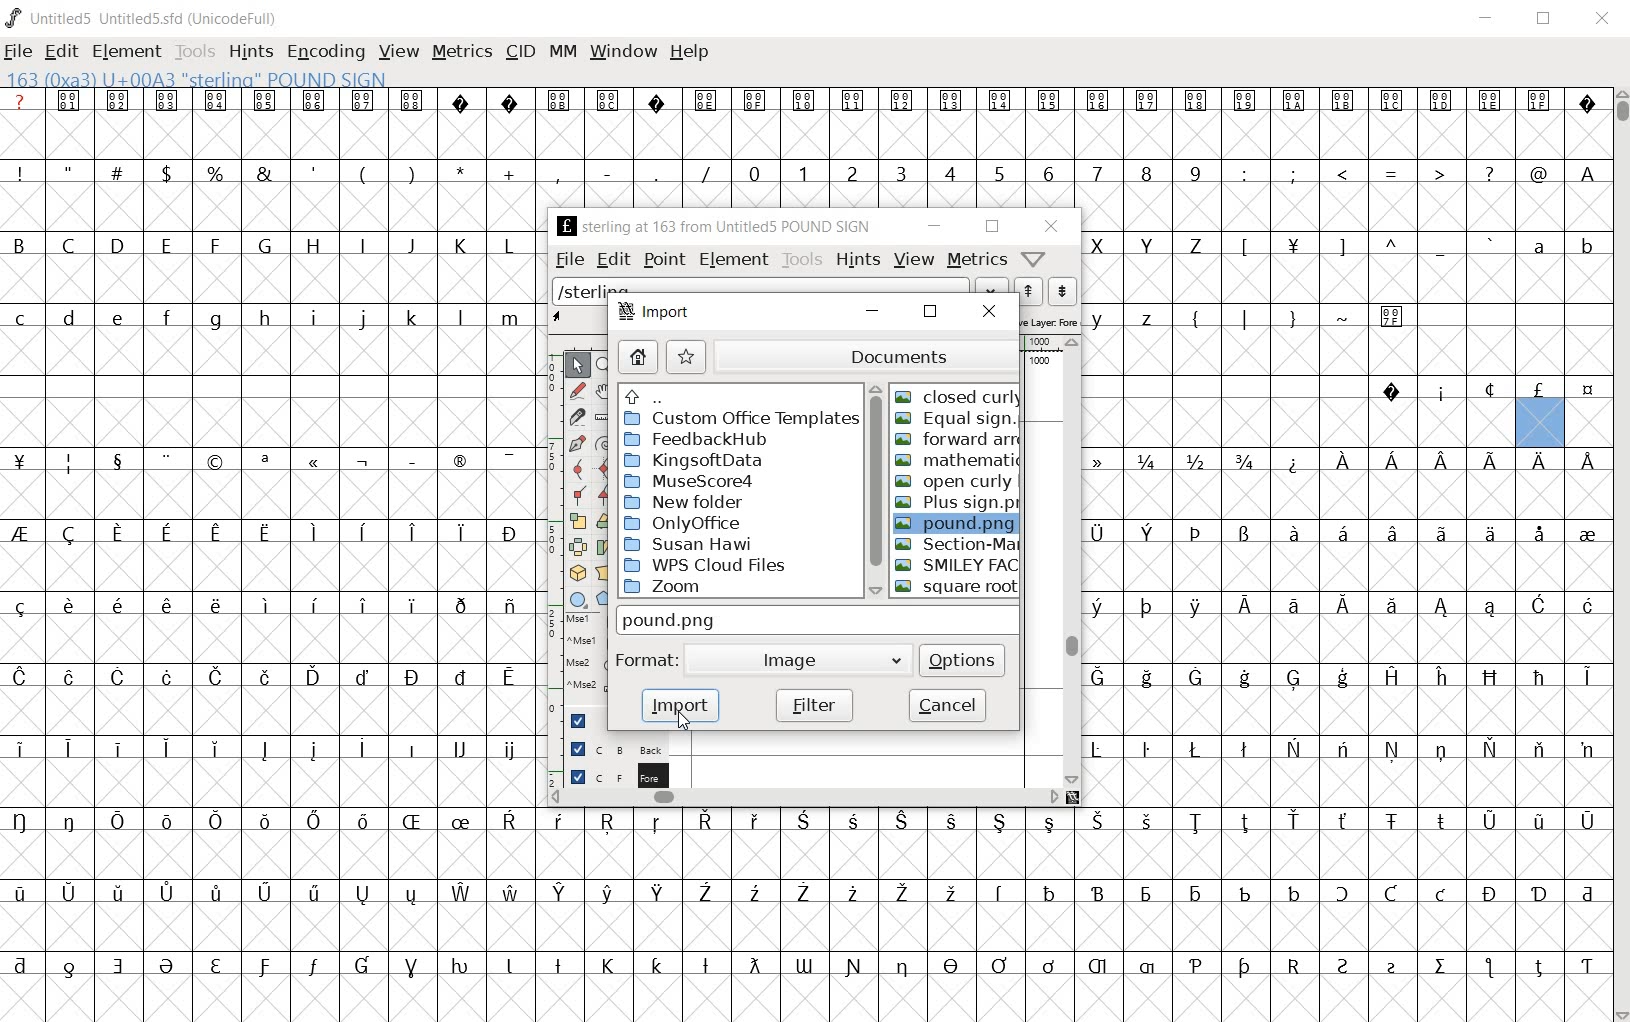 Image resolution: width=1630 pixels, height=1022 pixels. Describe the element at coordinates (956, 419) in the screenshot. I see `Equal sign.` at that location.